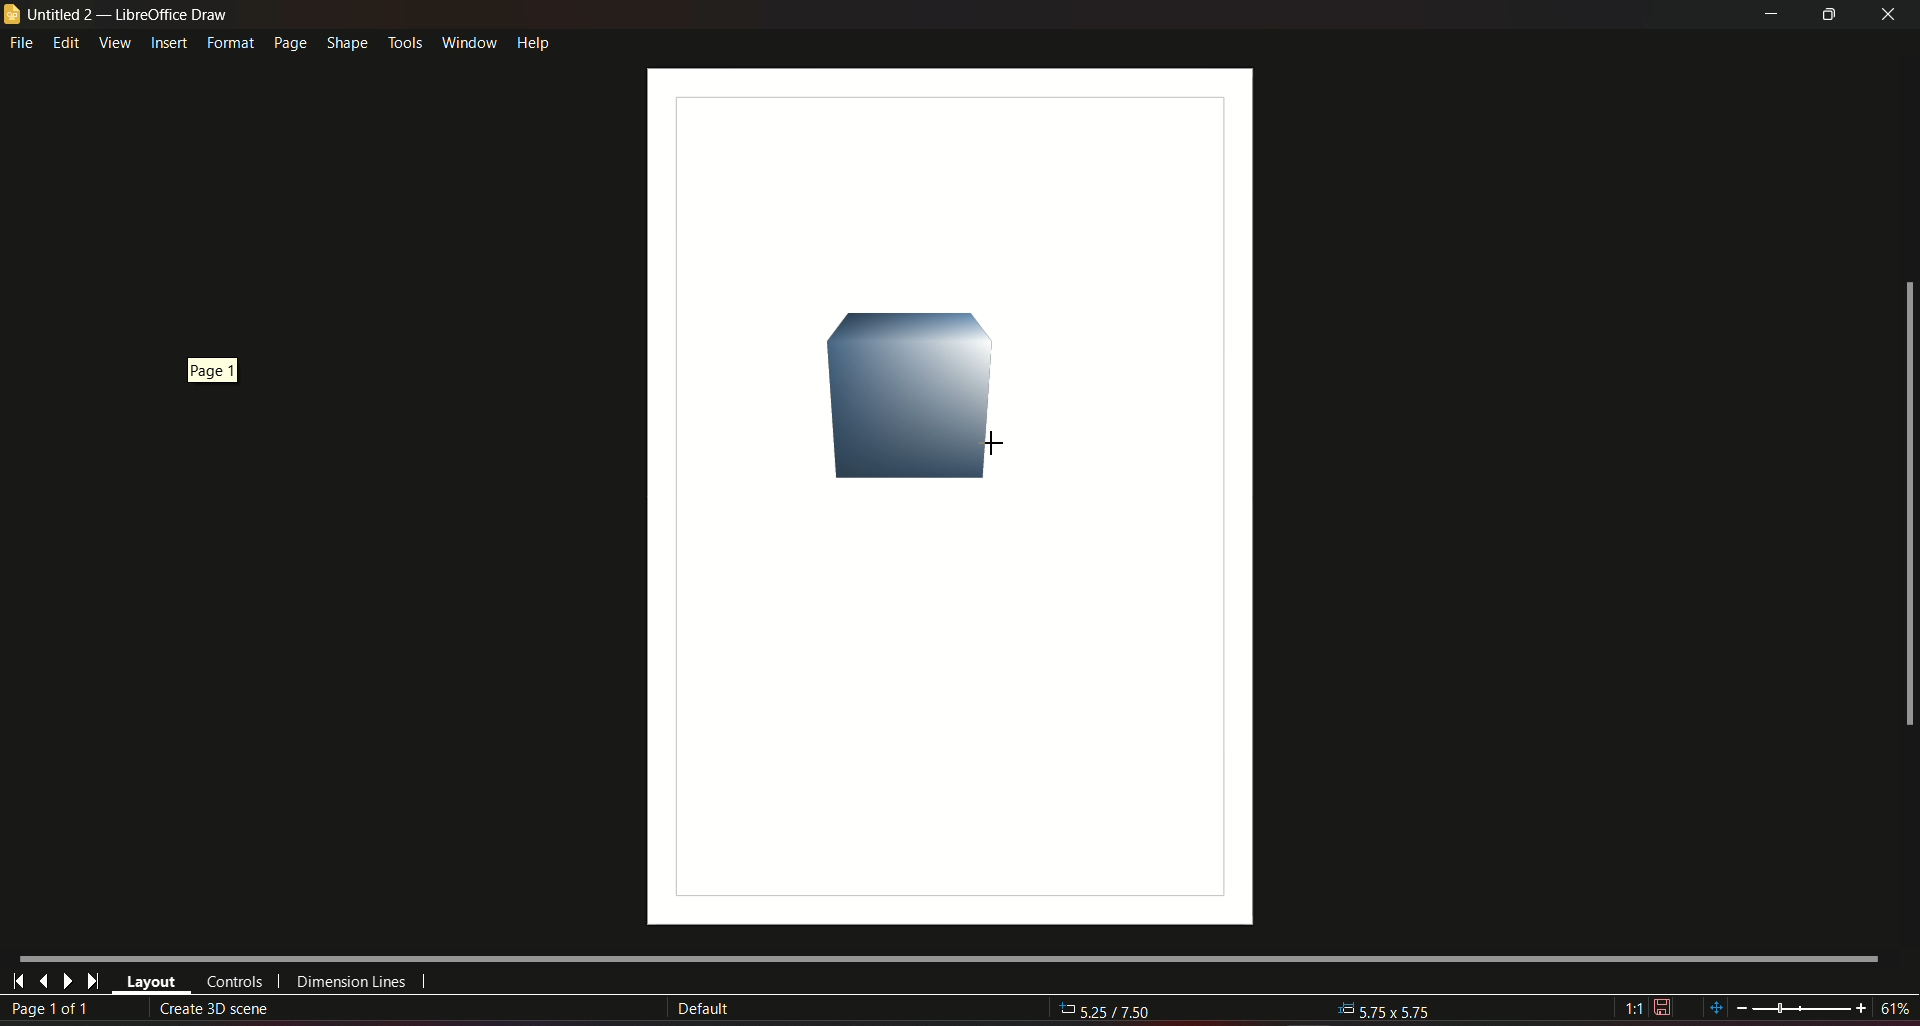 The height and width of the screenshot is (1026, 1920). What do you see at coordinates (233, 982) in the screenshot?
I see `controls` at bounding box center [233, 982].